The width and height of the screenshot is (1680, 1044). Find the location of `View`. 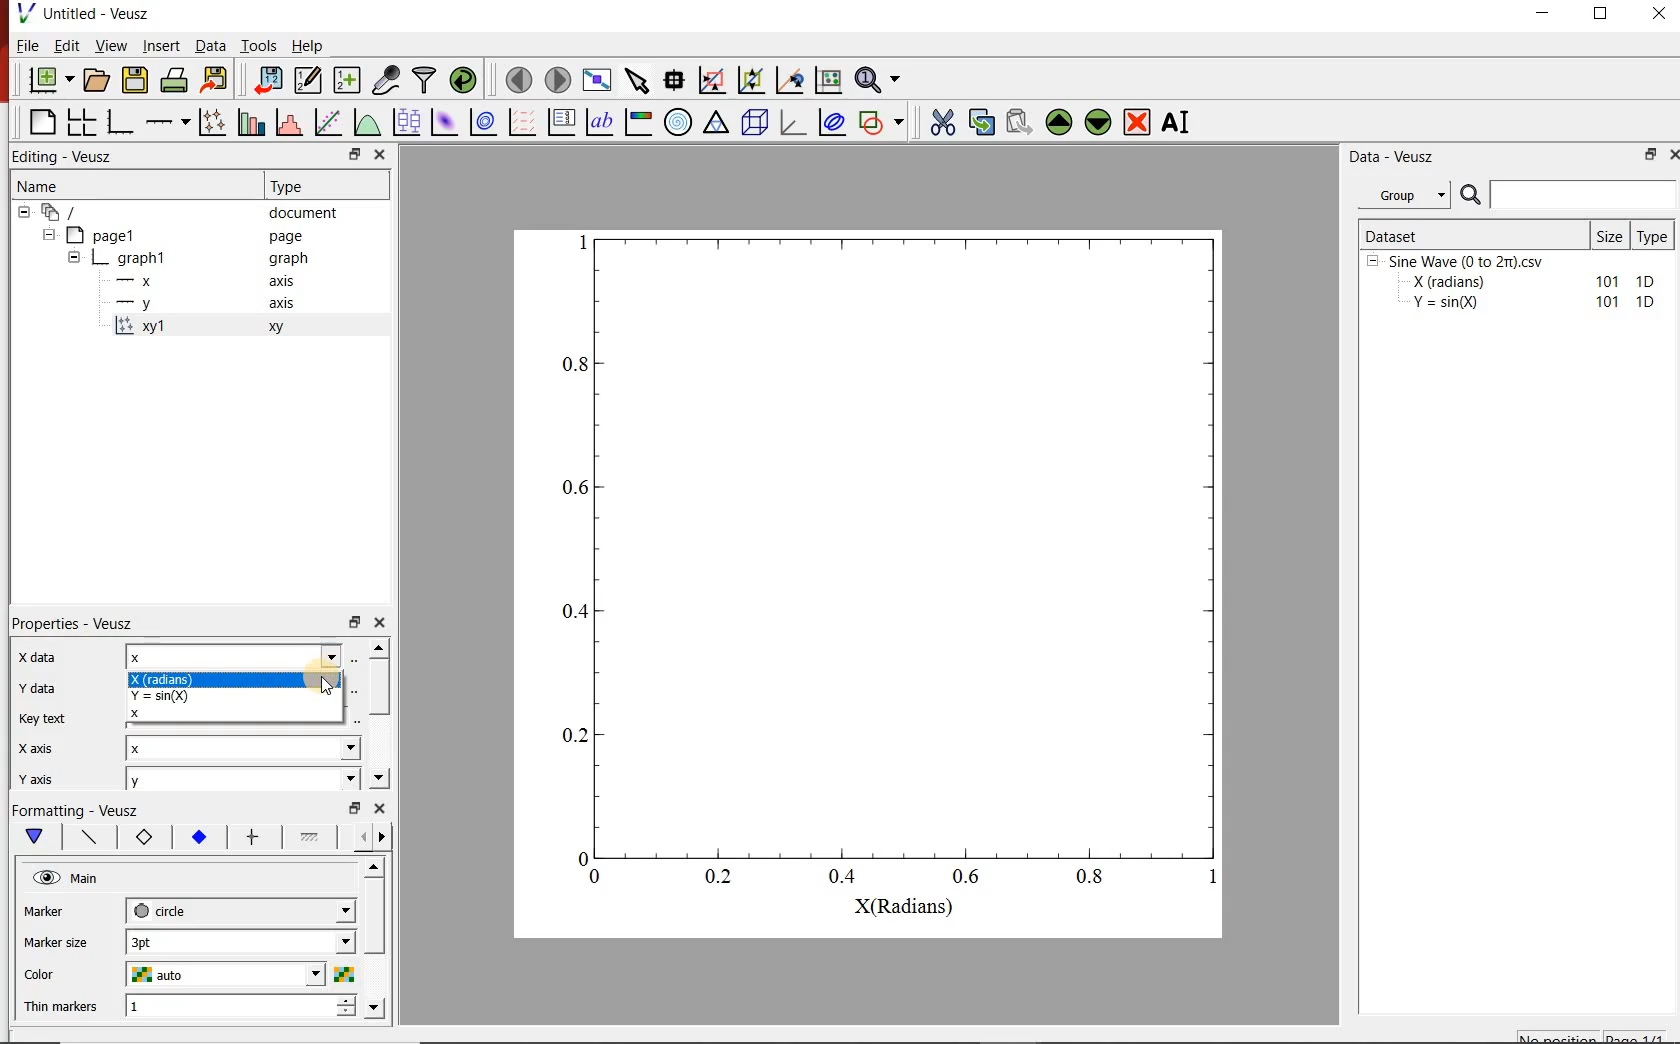

View is located at coordinates (112, 45).